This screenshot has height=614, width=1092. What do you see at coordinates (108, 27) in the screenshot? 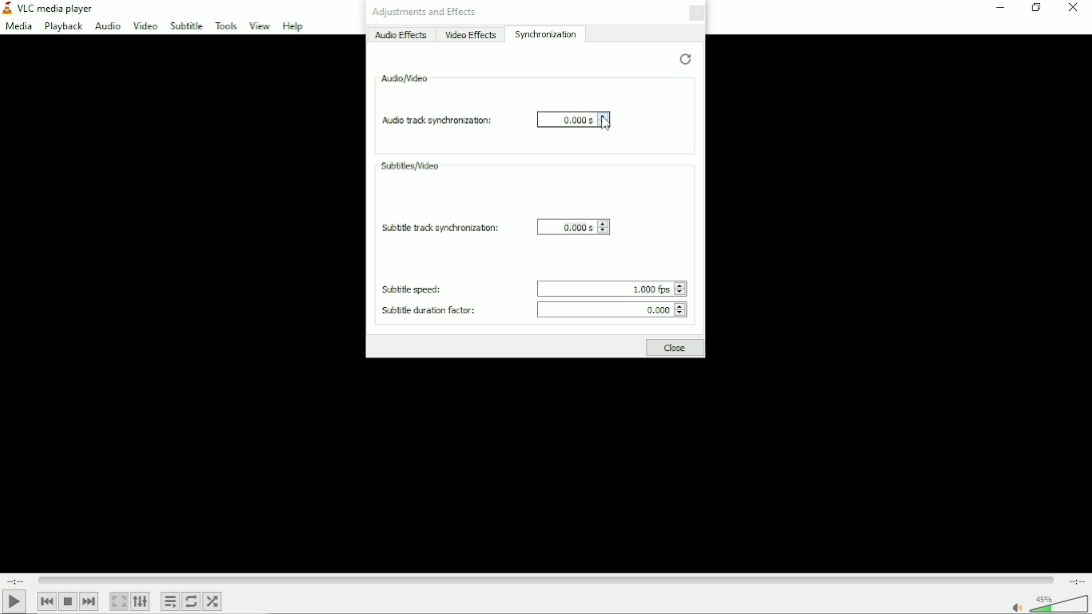
I see `Audio` at bounding box center [108, 27].